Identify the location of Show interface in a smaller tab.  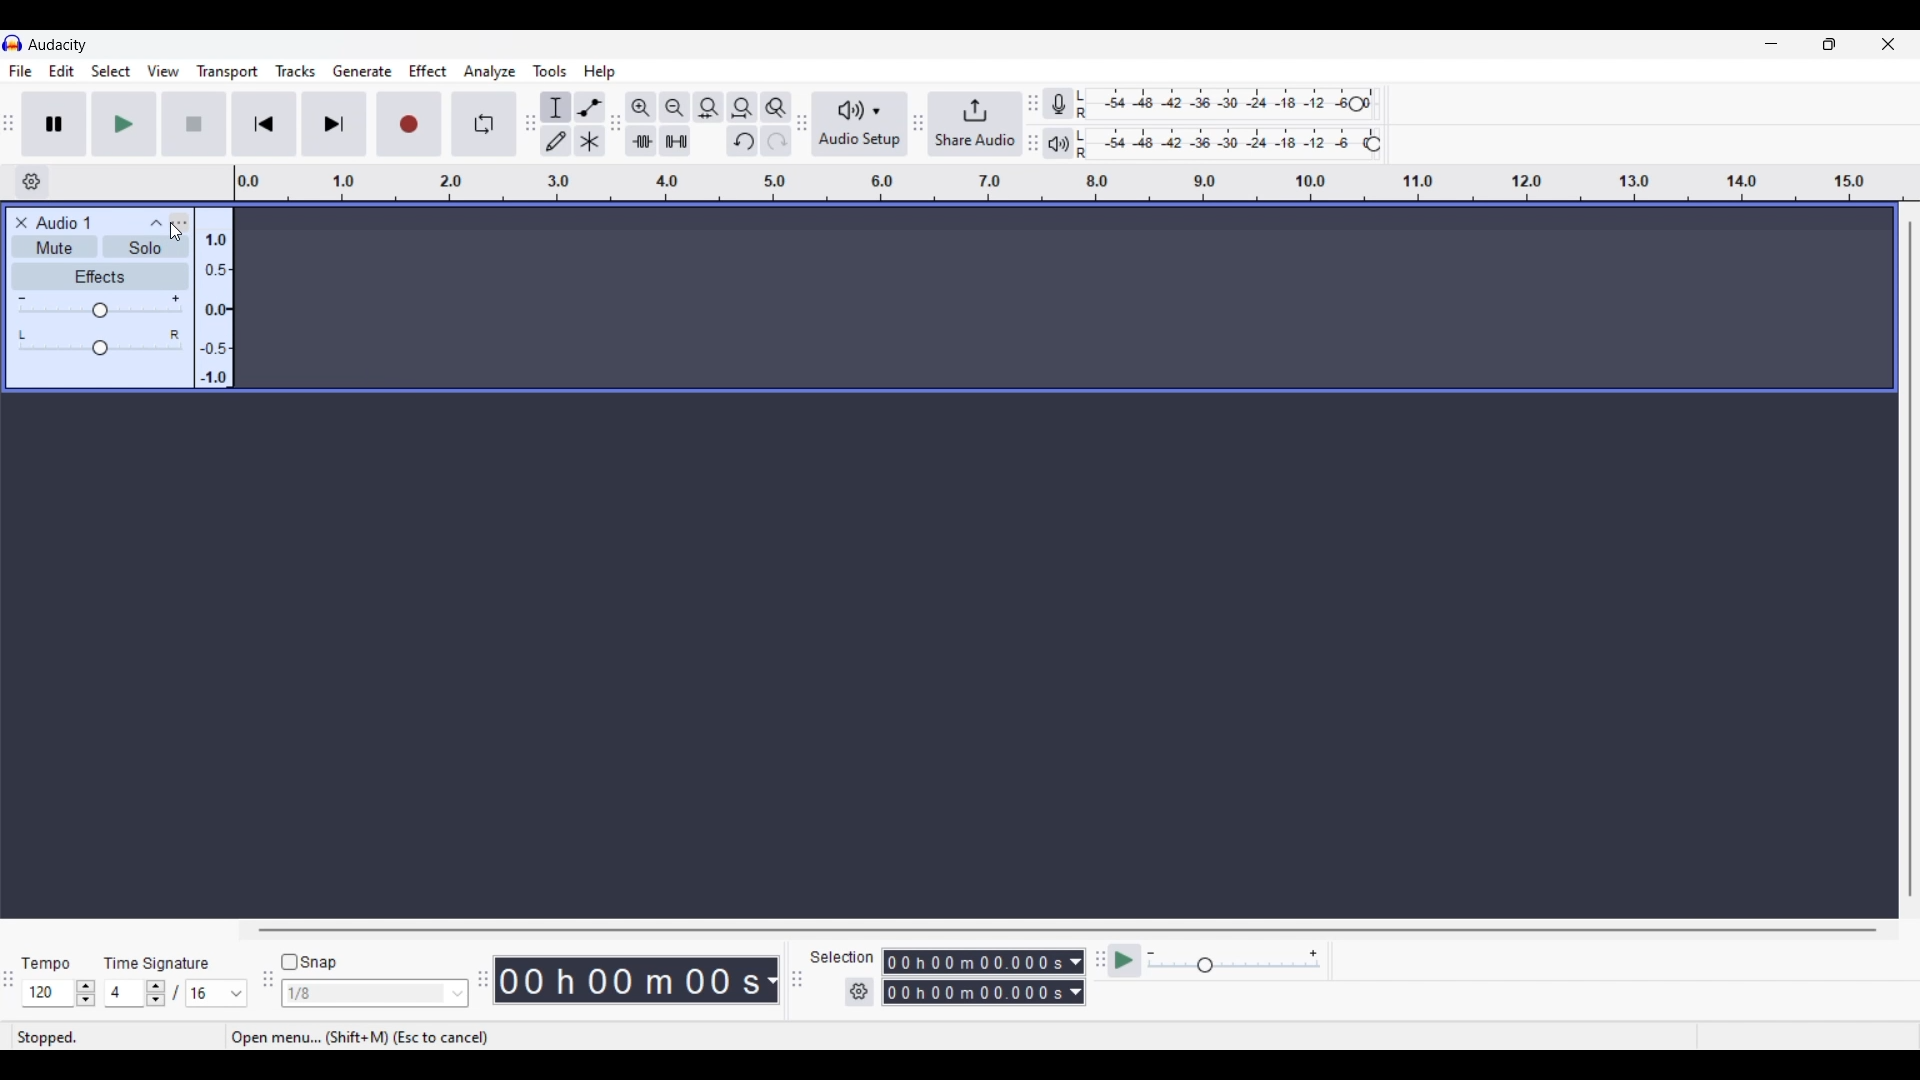
(1829, 44).